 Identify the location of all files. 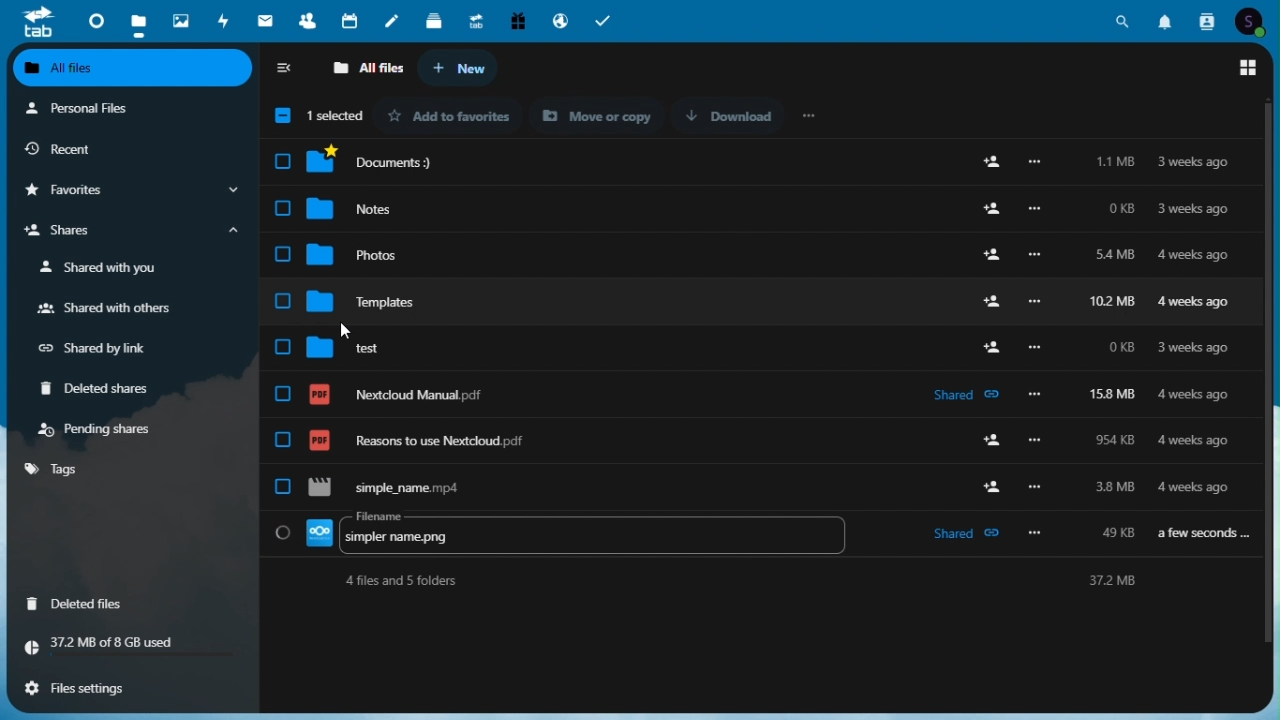
(134, 70).